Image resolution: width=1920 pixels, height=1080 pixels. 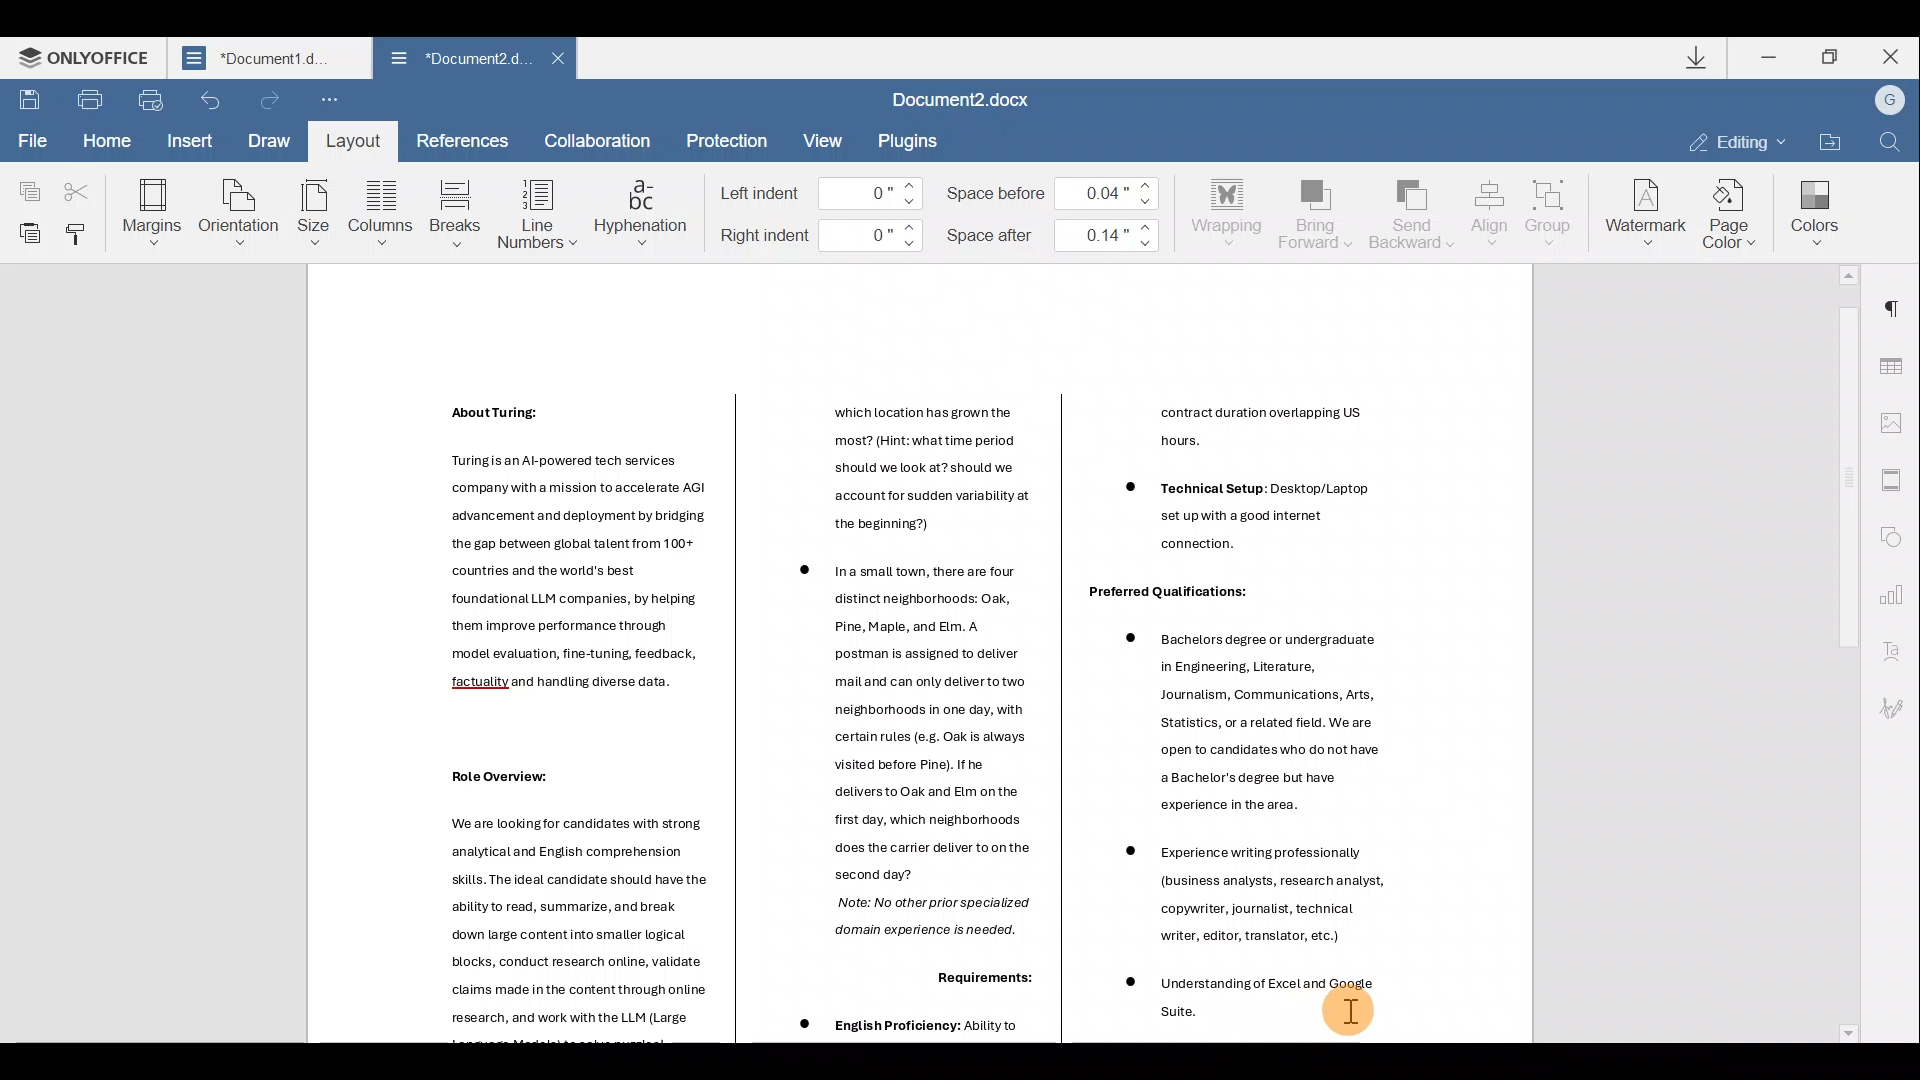 I want to click on Insert, so click(x=186, y=141).